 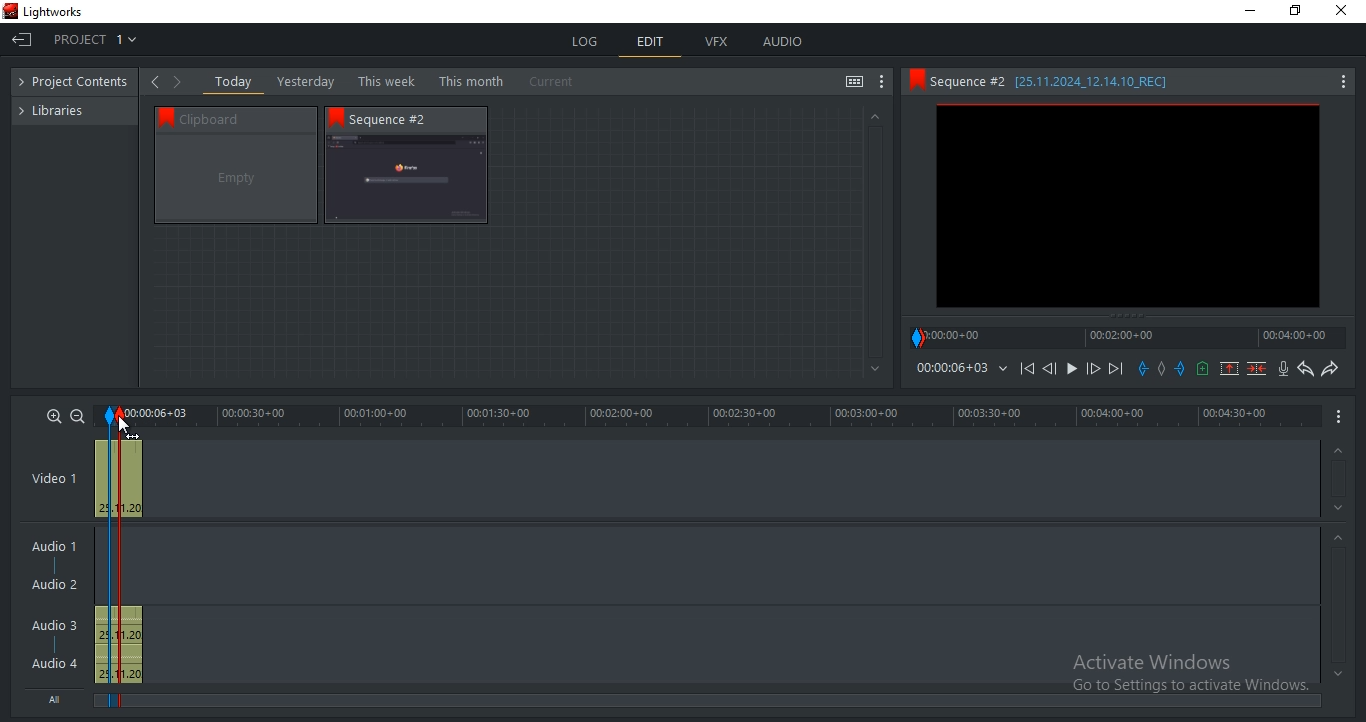 What do you see at coordinates (1336, 452) in the screenshot?
I see `Greyed out up arrow` at bounding box center [1336, 452].